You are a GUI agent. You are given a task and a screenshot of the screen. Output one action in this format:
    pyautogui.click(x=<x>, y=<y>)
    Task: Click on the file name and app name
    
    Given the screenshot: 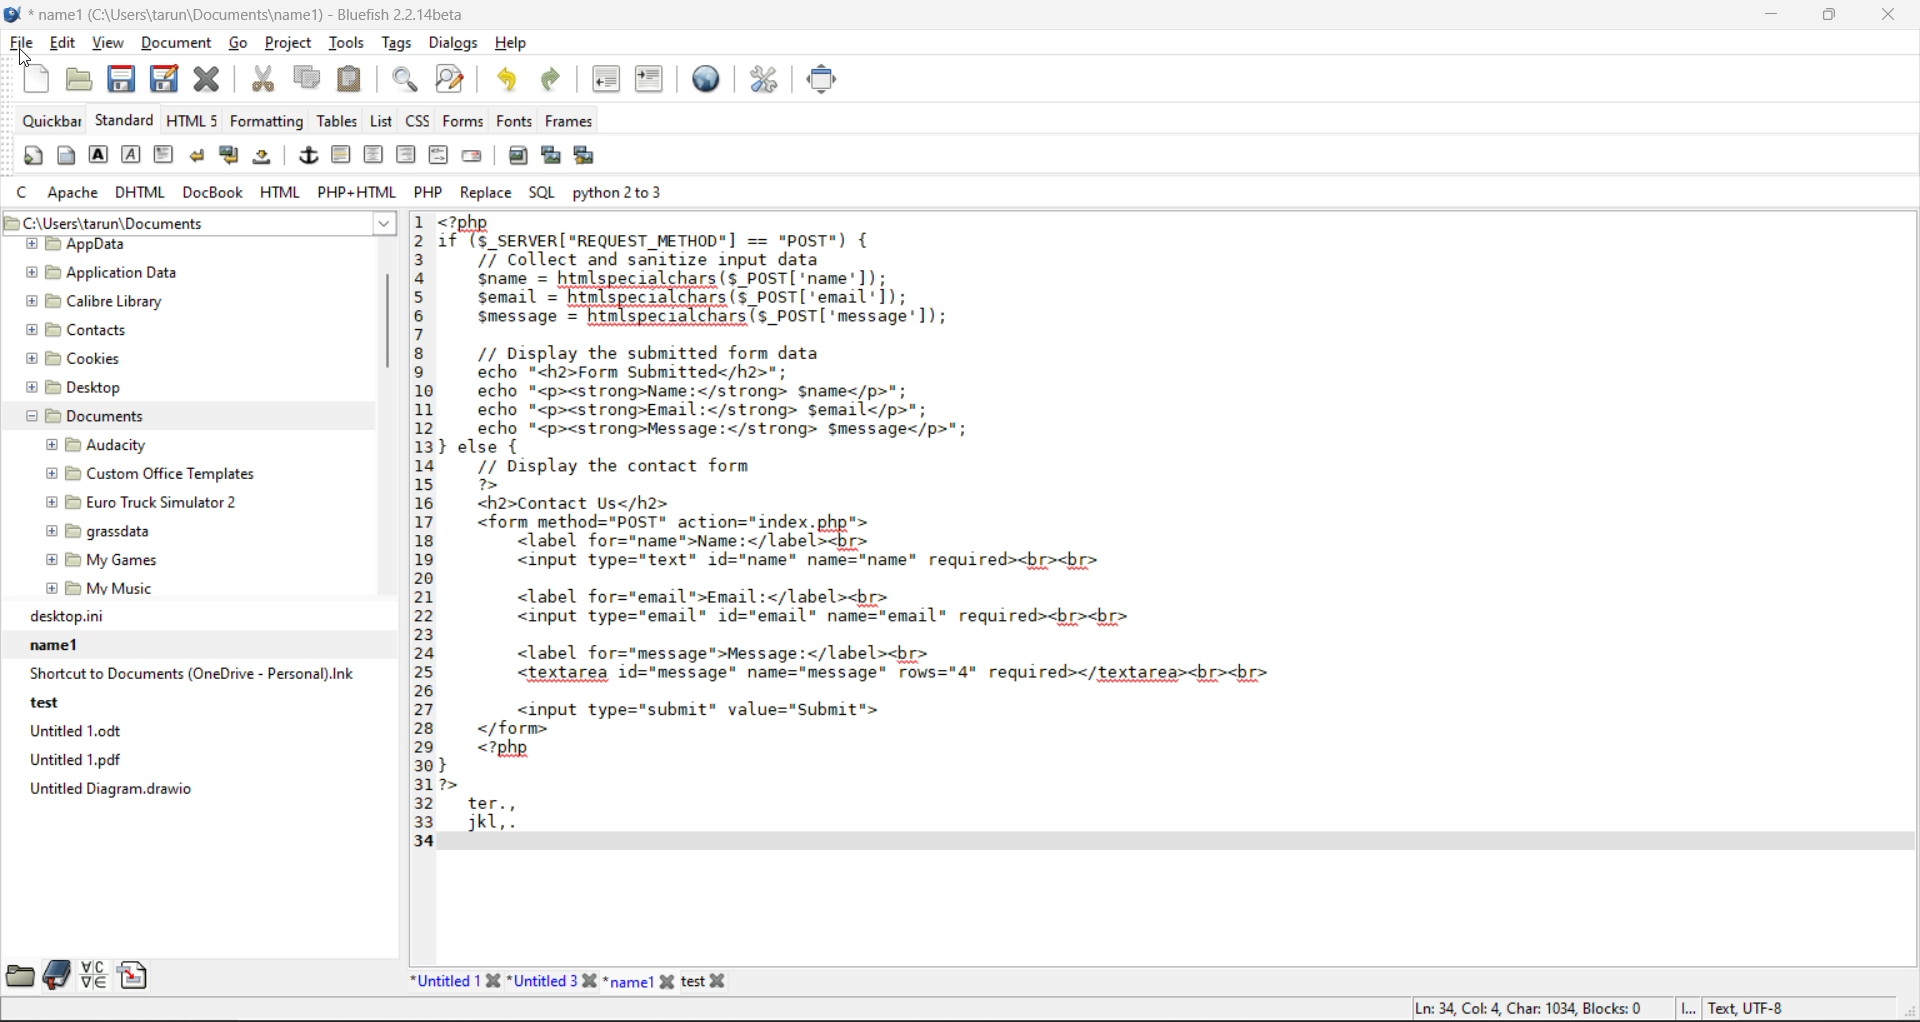 What is the action you would take?
    pyautogui.click(x=247, y=15)
    